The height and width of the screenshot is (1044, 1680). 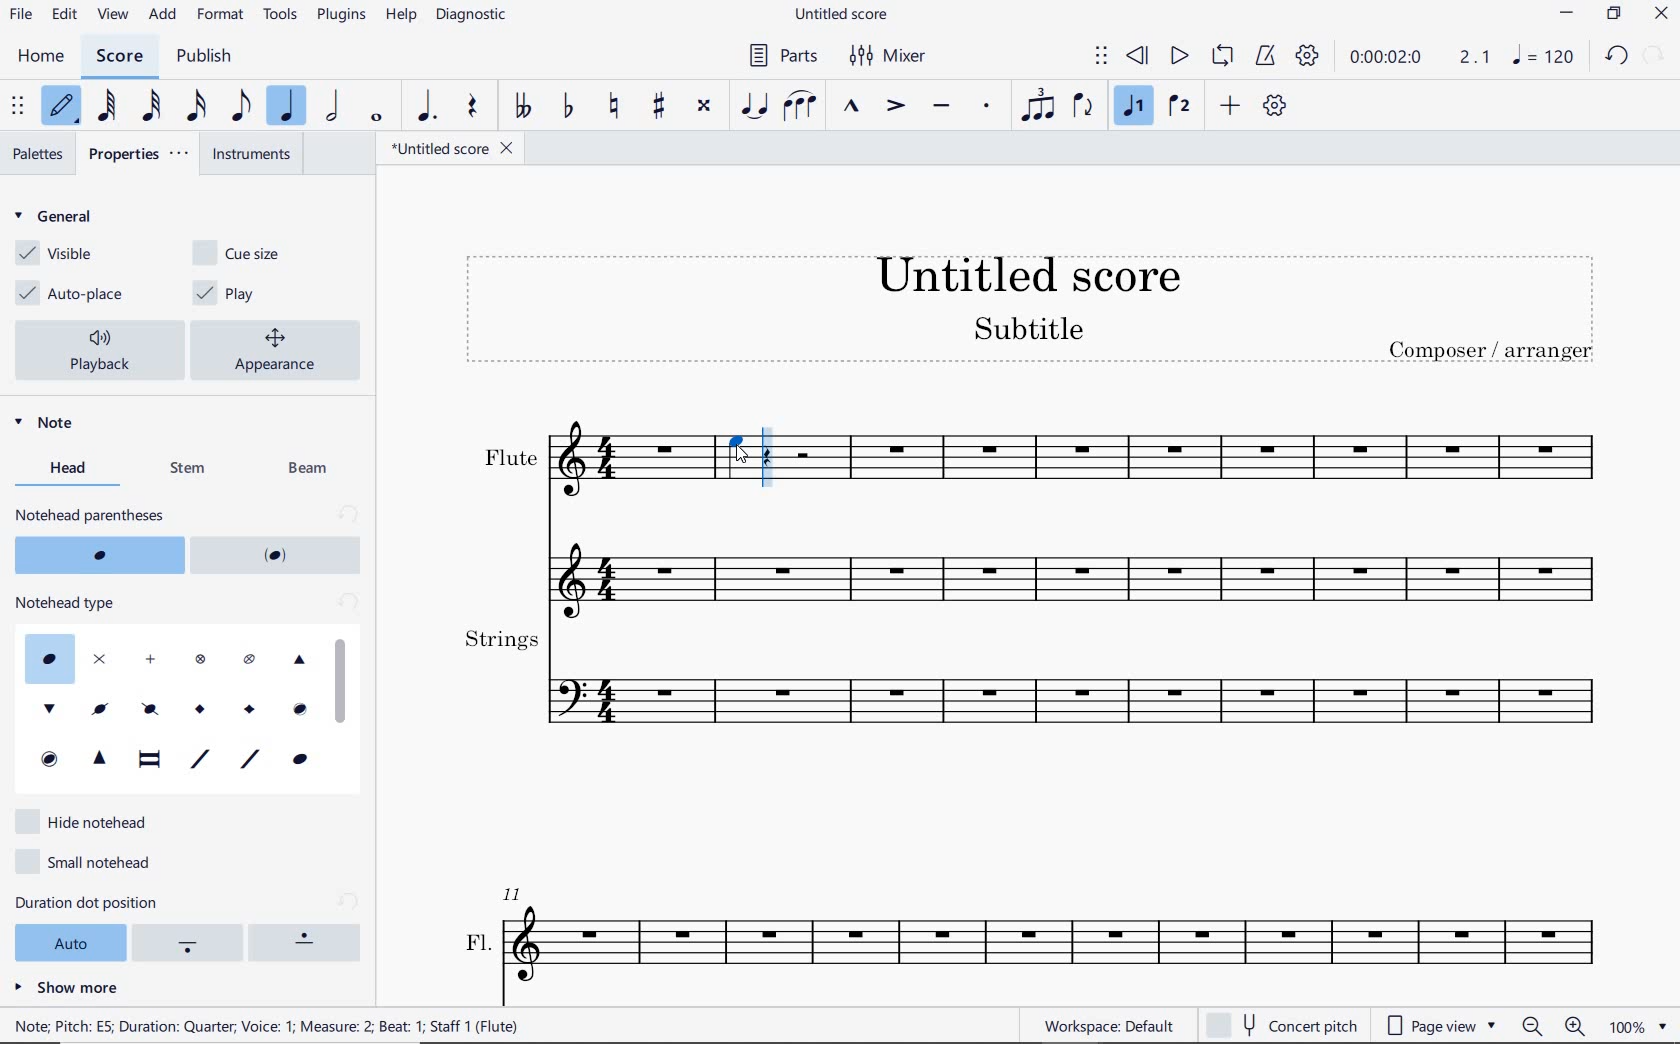 What do you see at coordinates (847, 15) in the screenshot?
I see `FILE NAME` at bounding box center [847, 15].